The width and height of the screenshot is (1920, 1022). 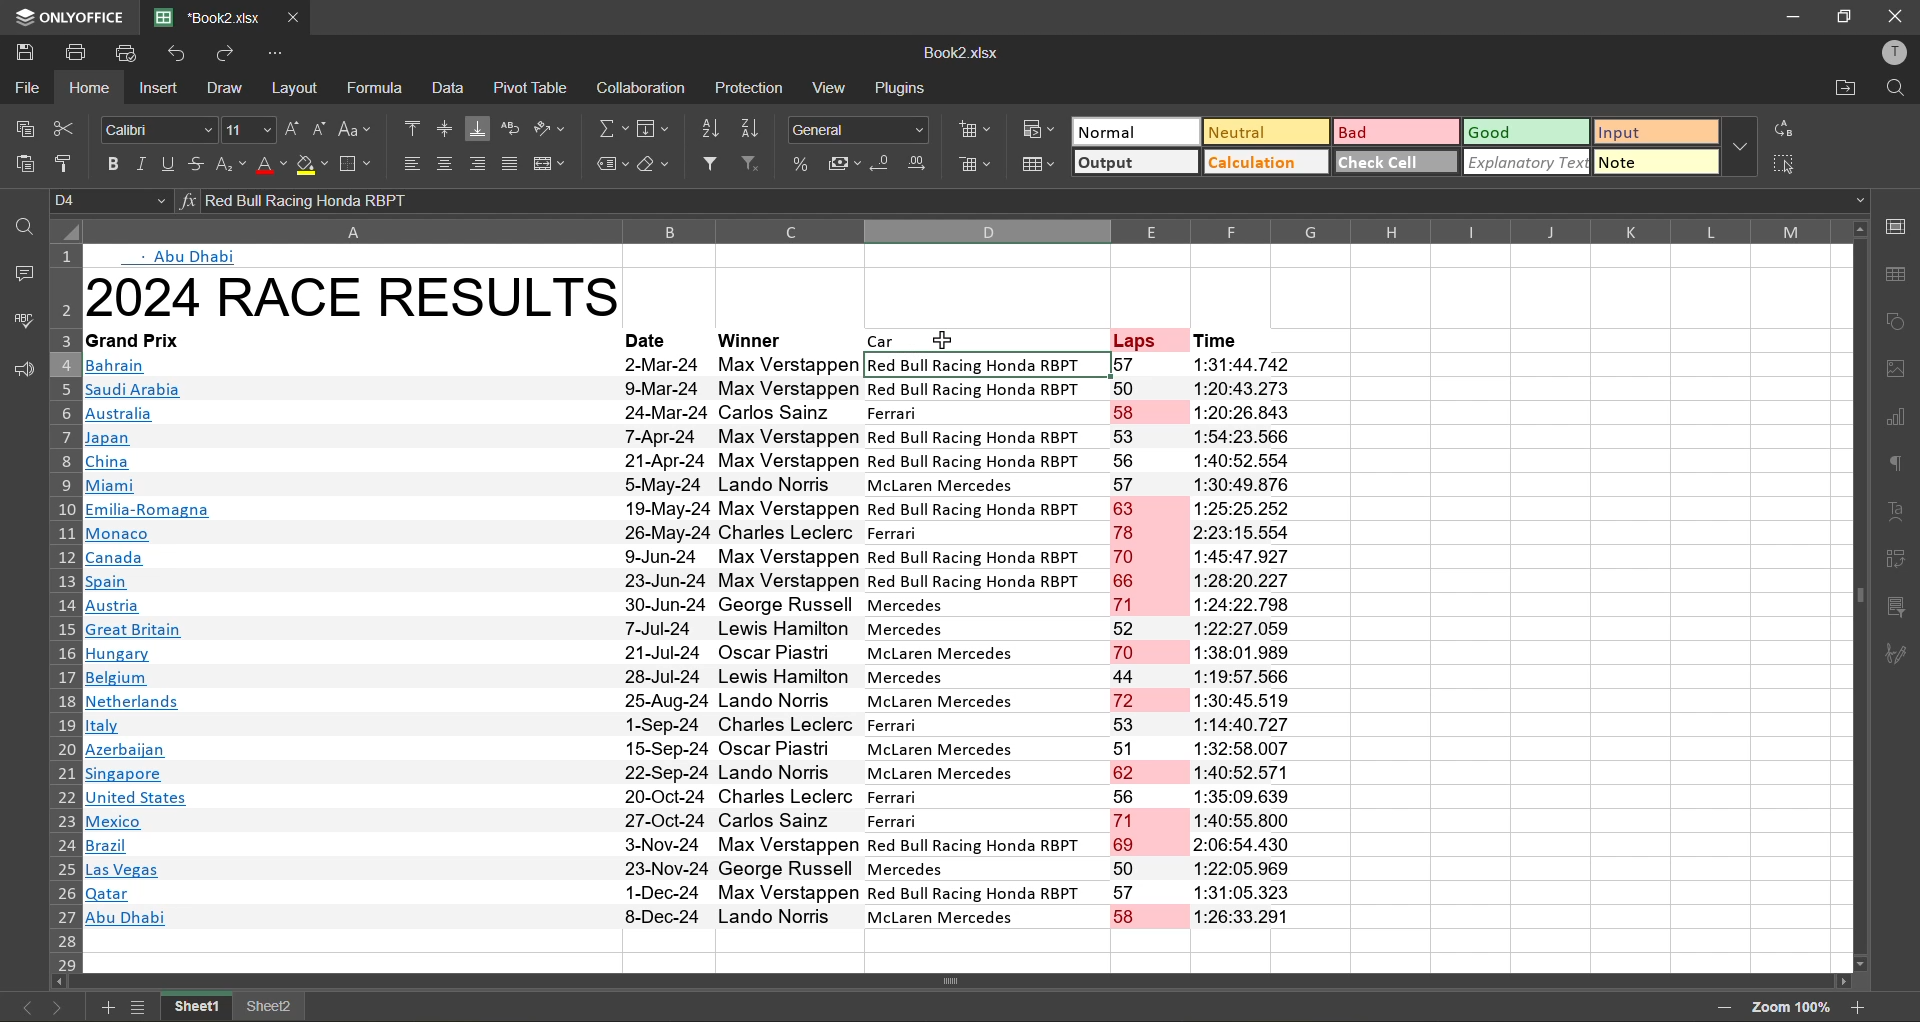 What do you see at coordinates (755, 166) in the screenshot?
I see `clear` at bounding box center [755, 166].